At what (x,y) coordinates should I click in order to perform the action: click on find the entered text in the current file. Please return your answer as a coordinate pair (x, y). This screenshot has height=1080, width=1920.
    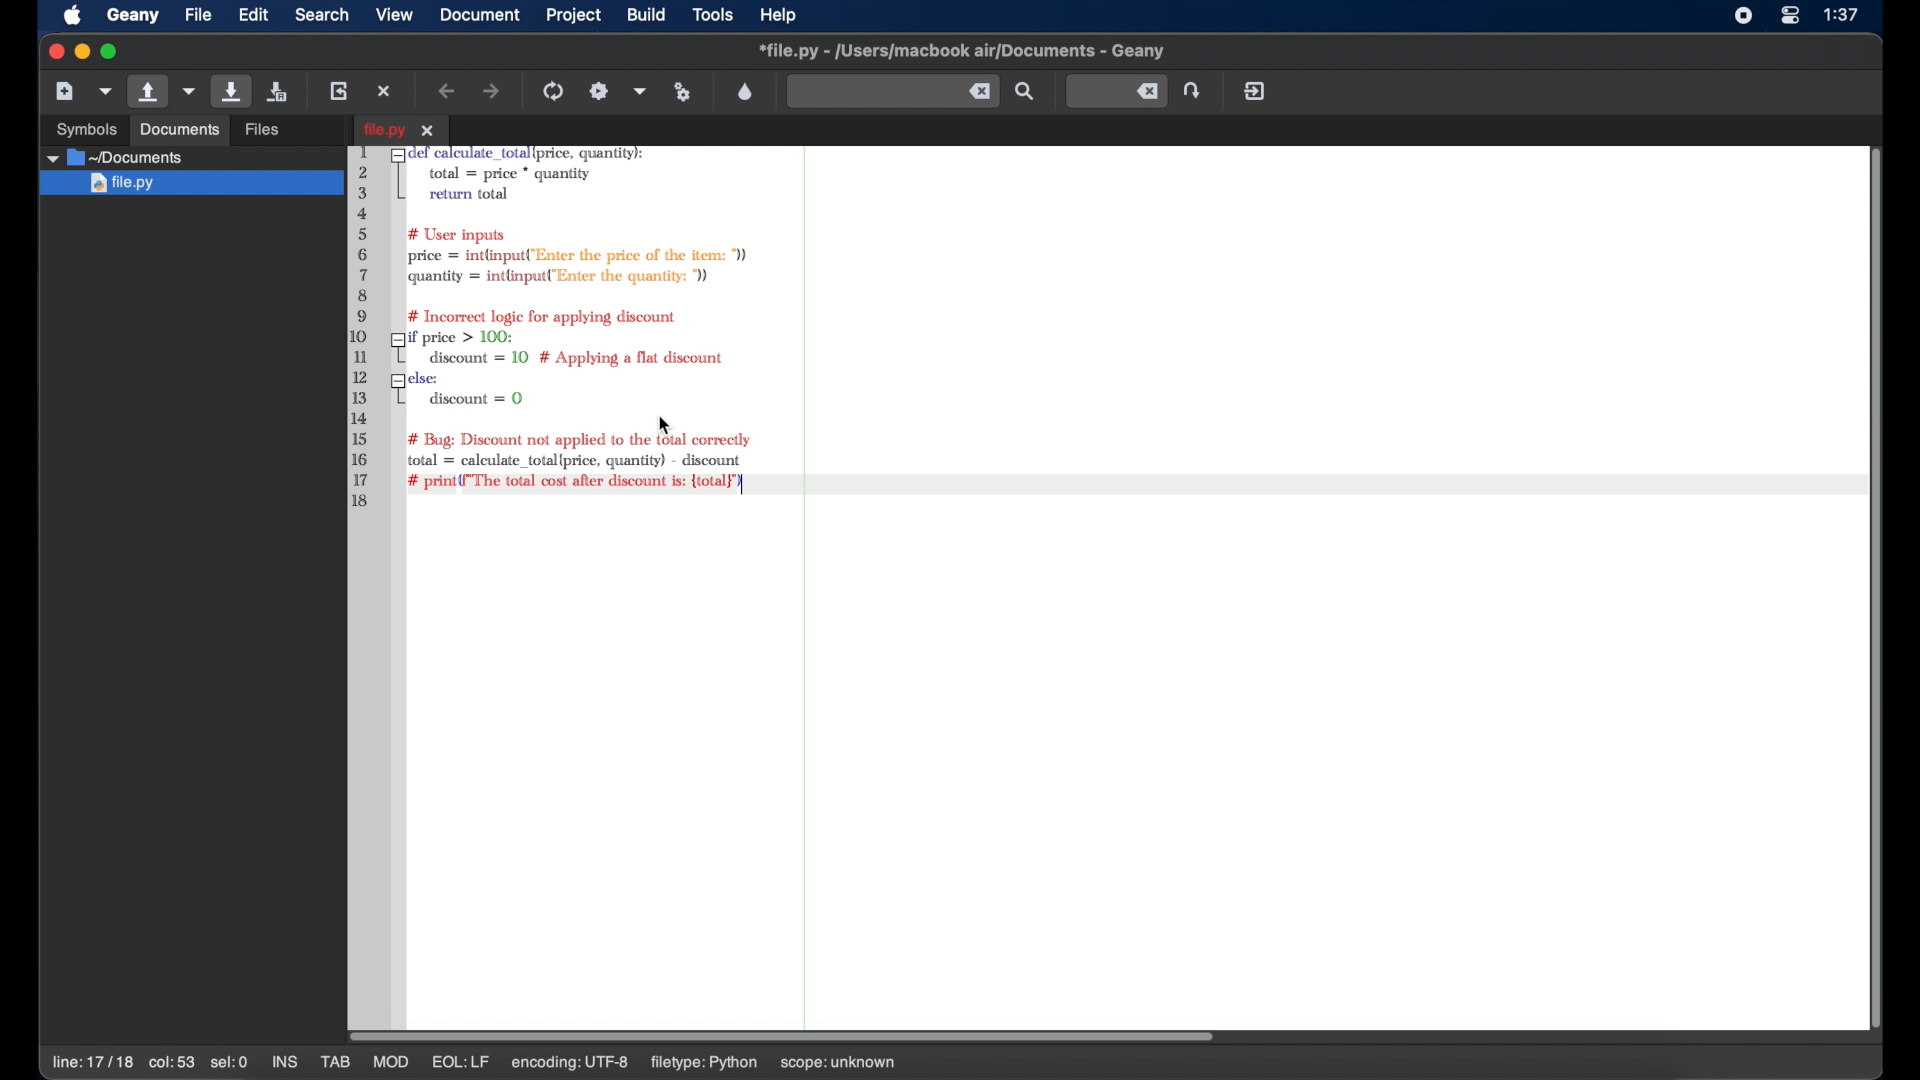
    Looking at the image, I should click on (892, 92).